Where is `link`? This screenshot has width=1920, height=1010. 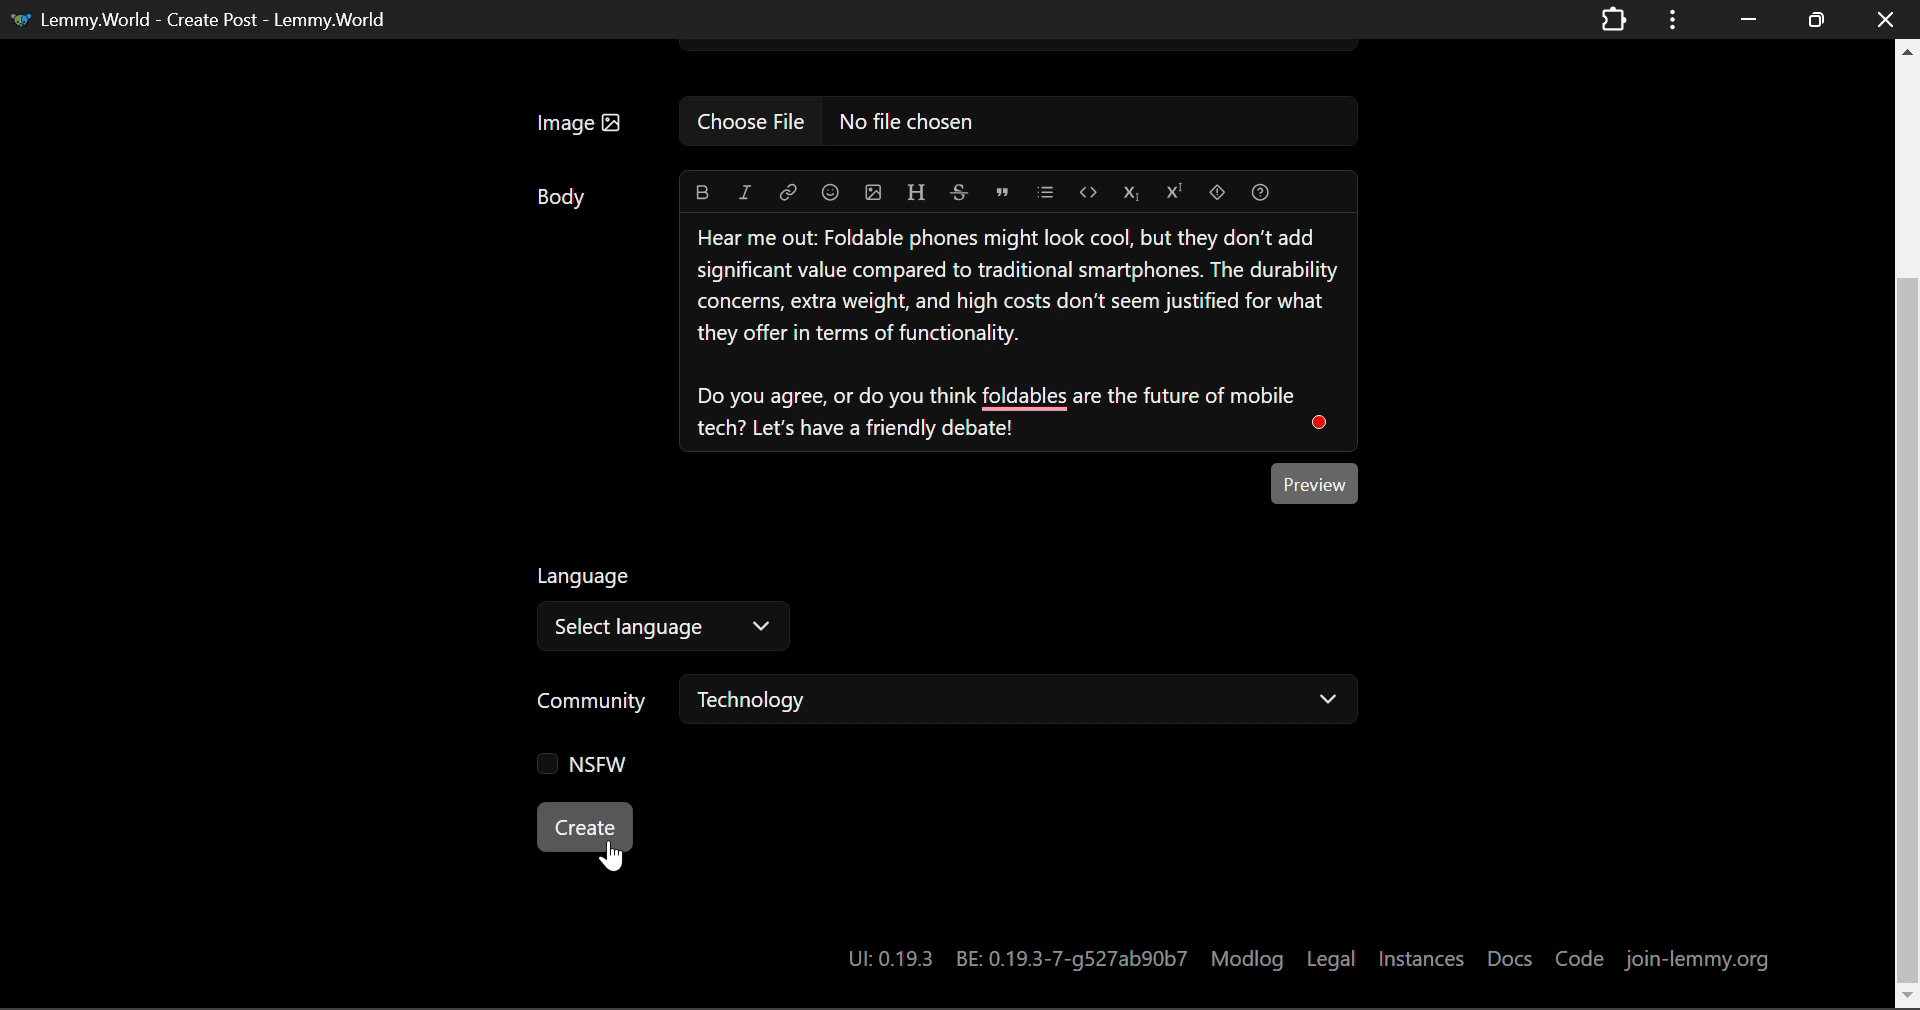 link is located at coordinates (788, 190).